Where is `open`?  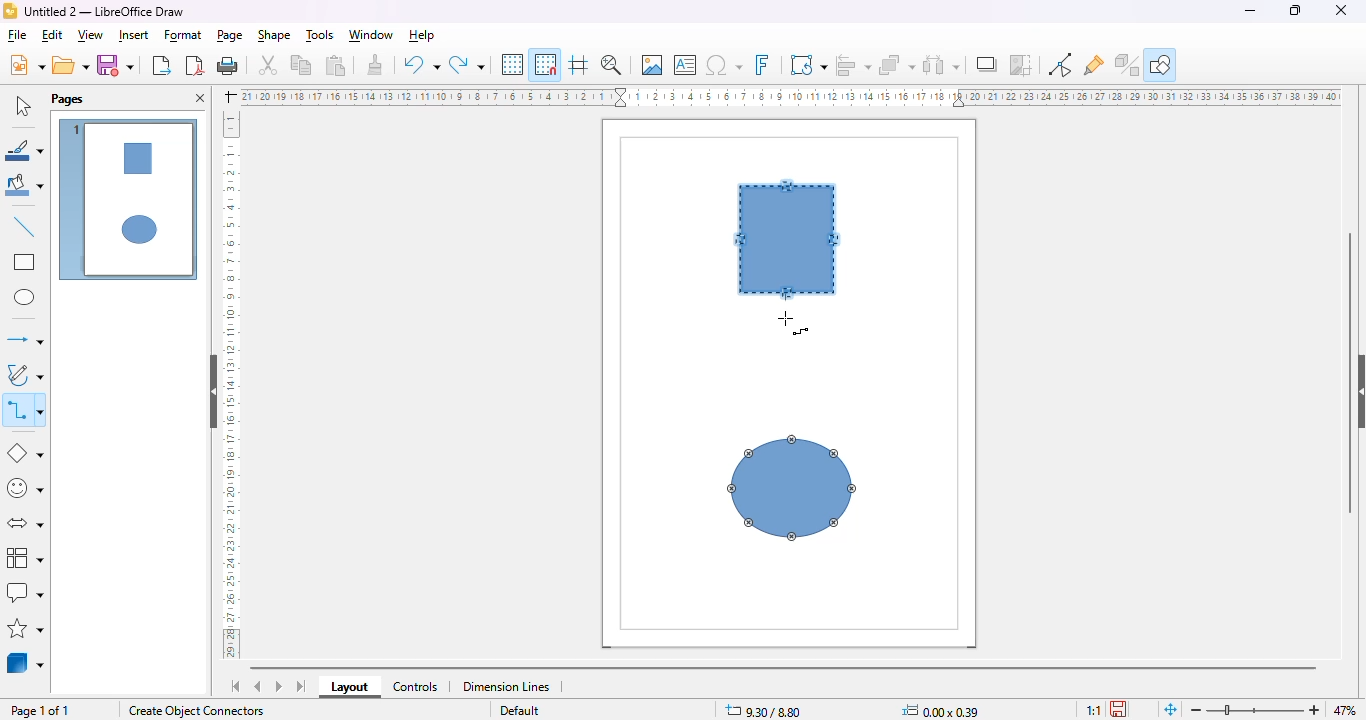
open is located at coordinates (71, 64).